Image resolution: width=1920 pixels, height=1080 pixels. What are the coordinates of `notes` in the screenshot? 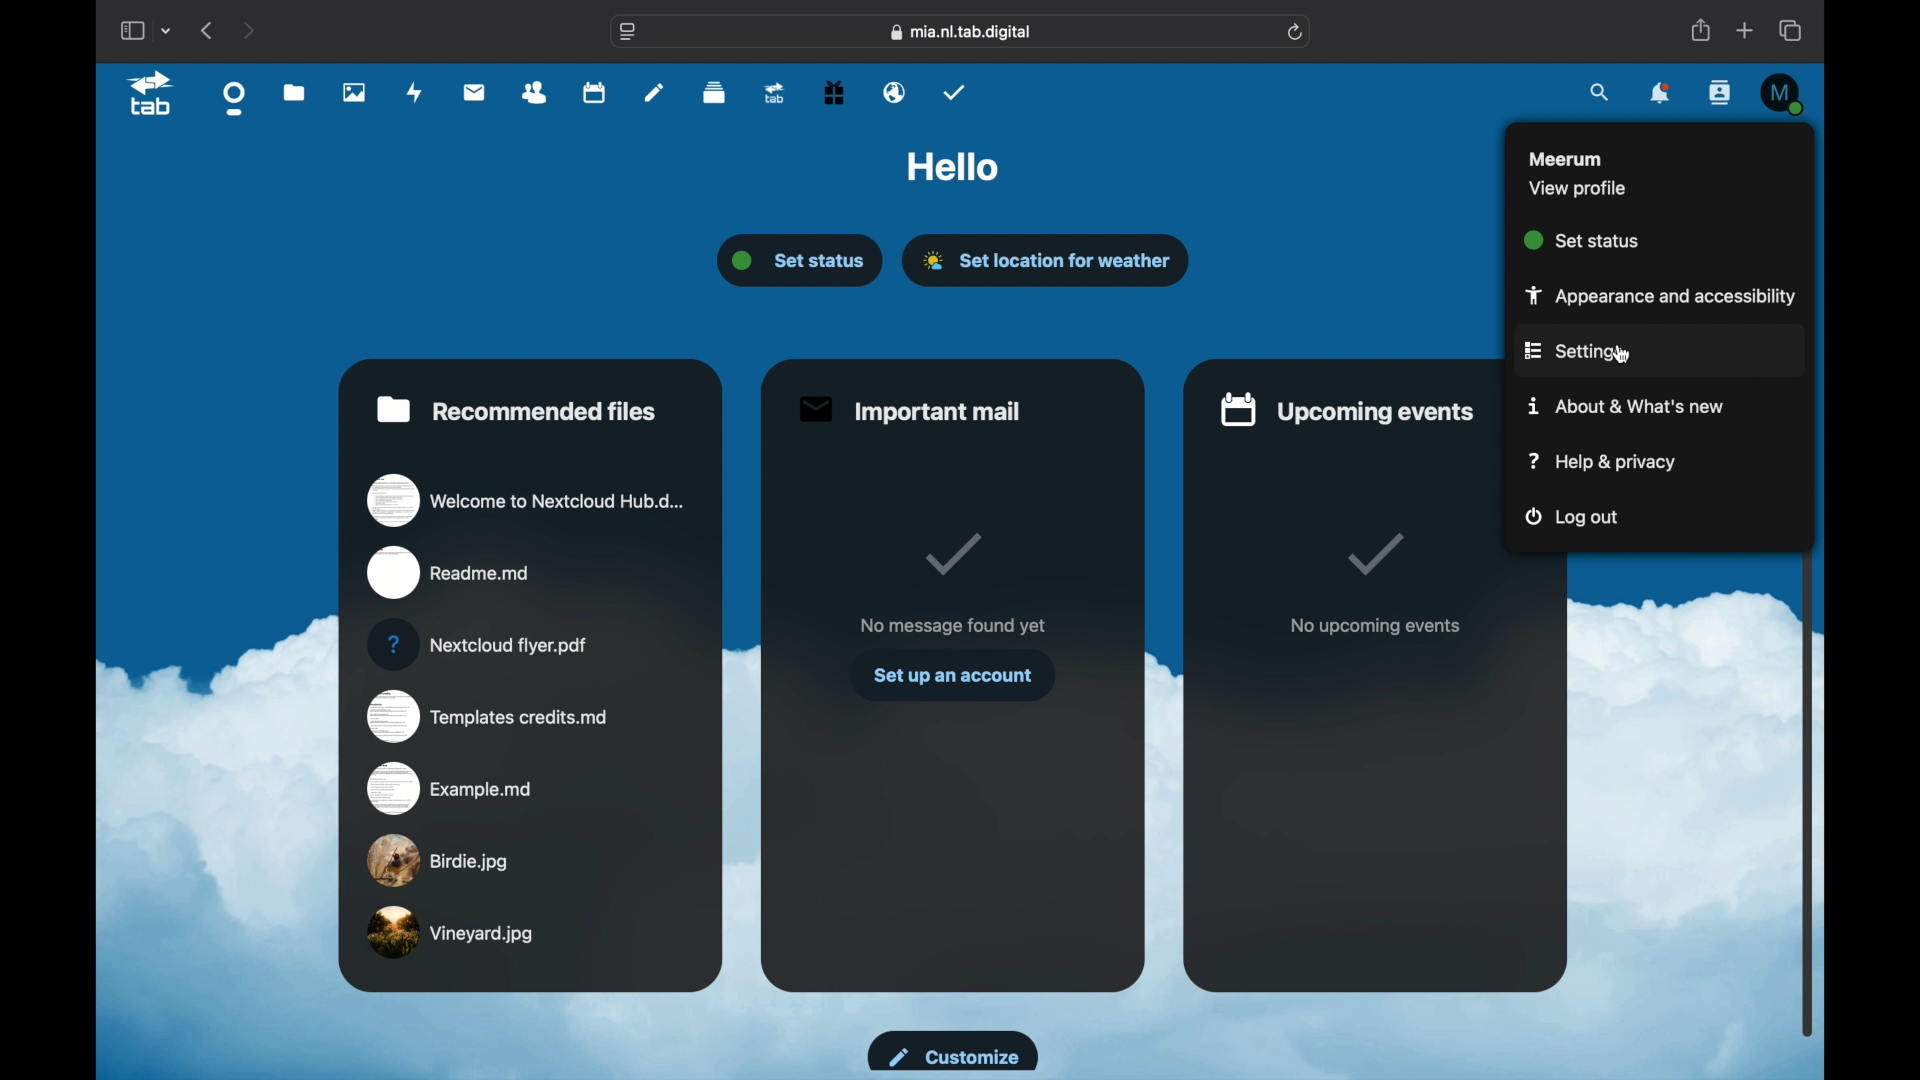 It's located at (654, 91).